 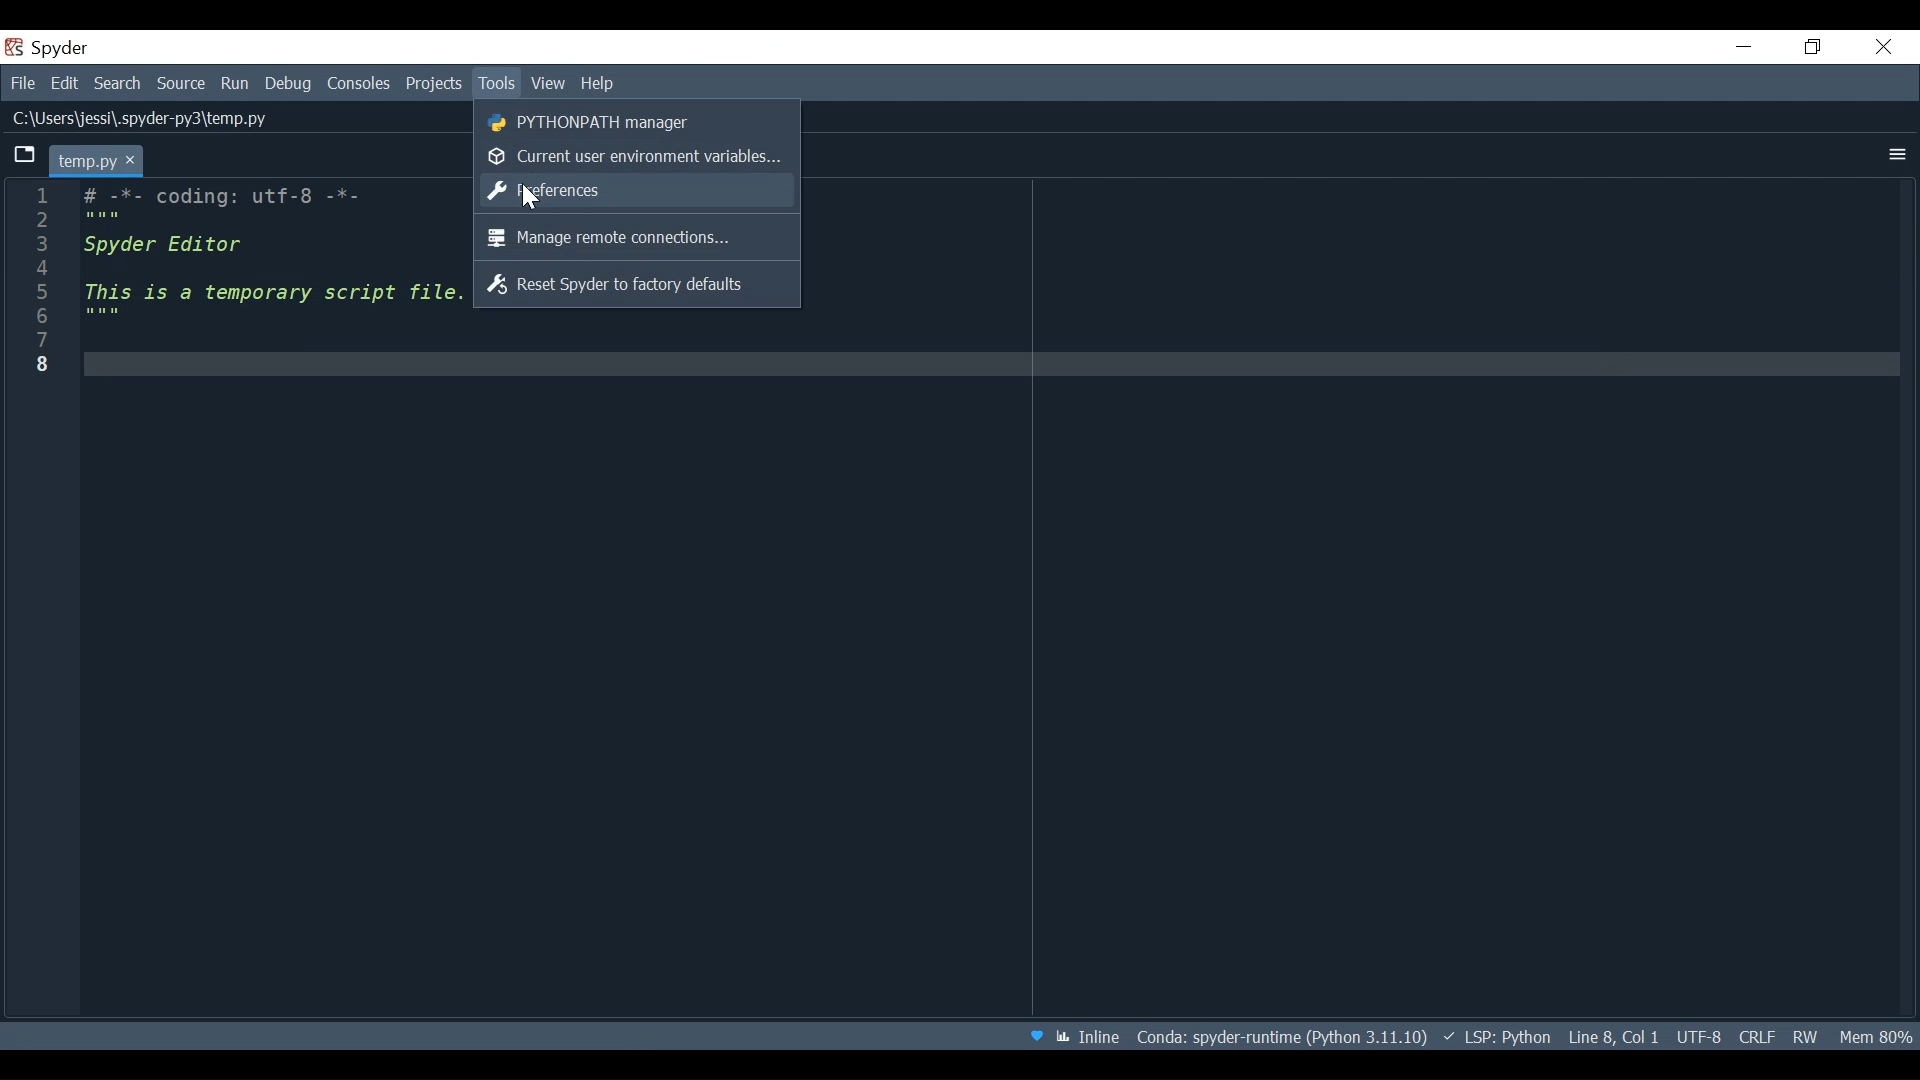 I want to click on Debug, so click(x=291, y=85).